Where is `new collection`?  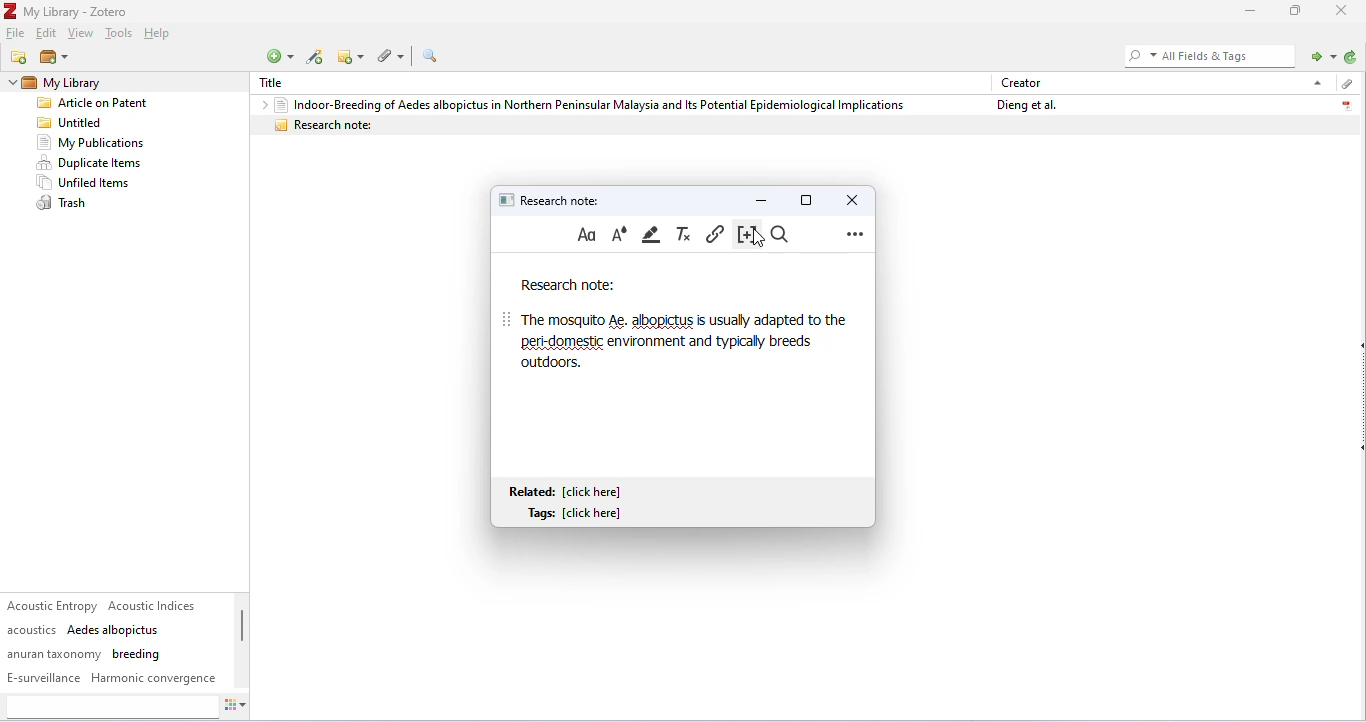
new collection is located at coordinates (20, 57).